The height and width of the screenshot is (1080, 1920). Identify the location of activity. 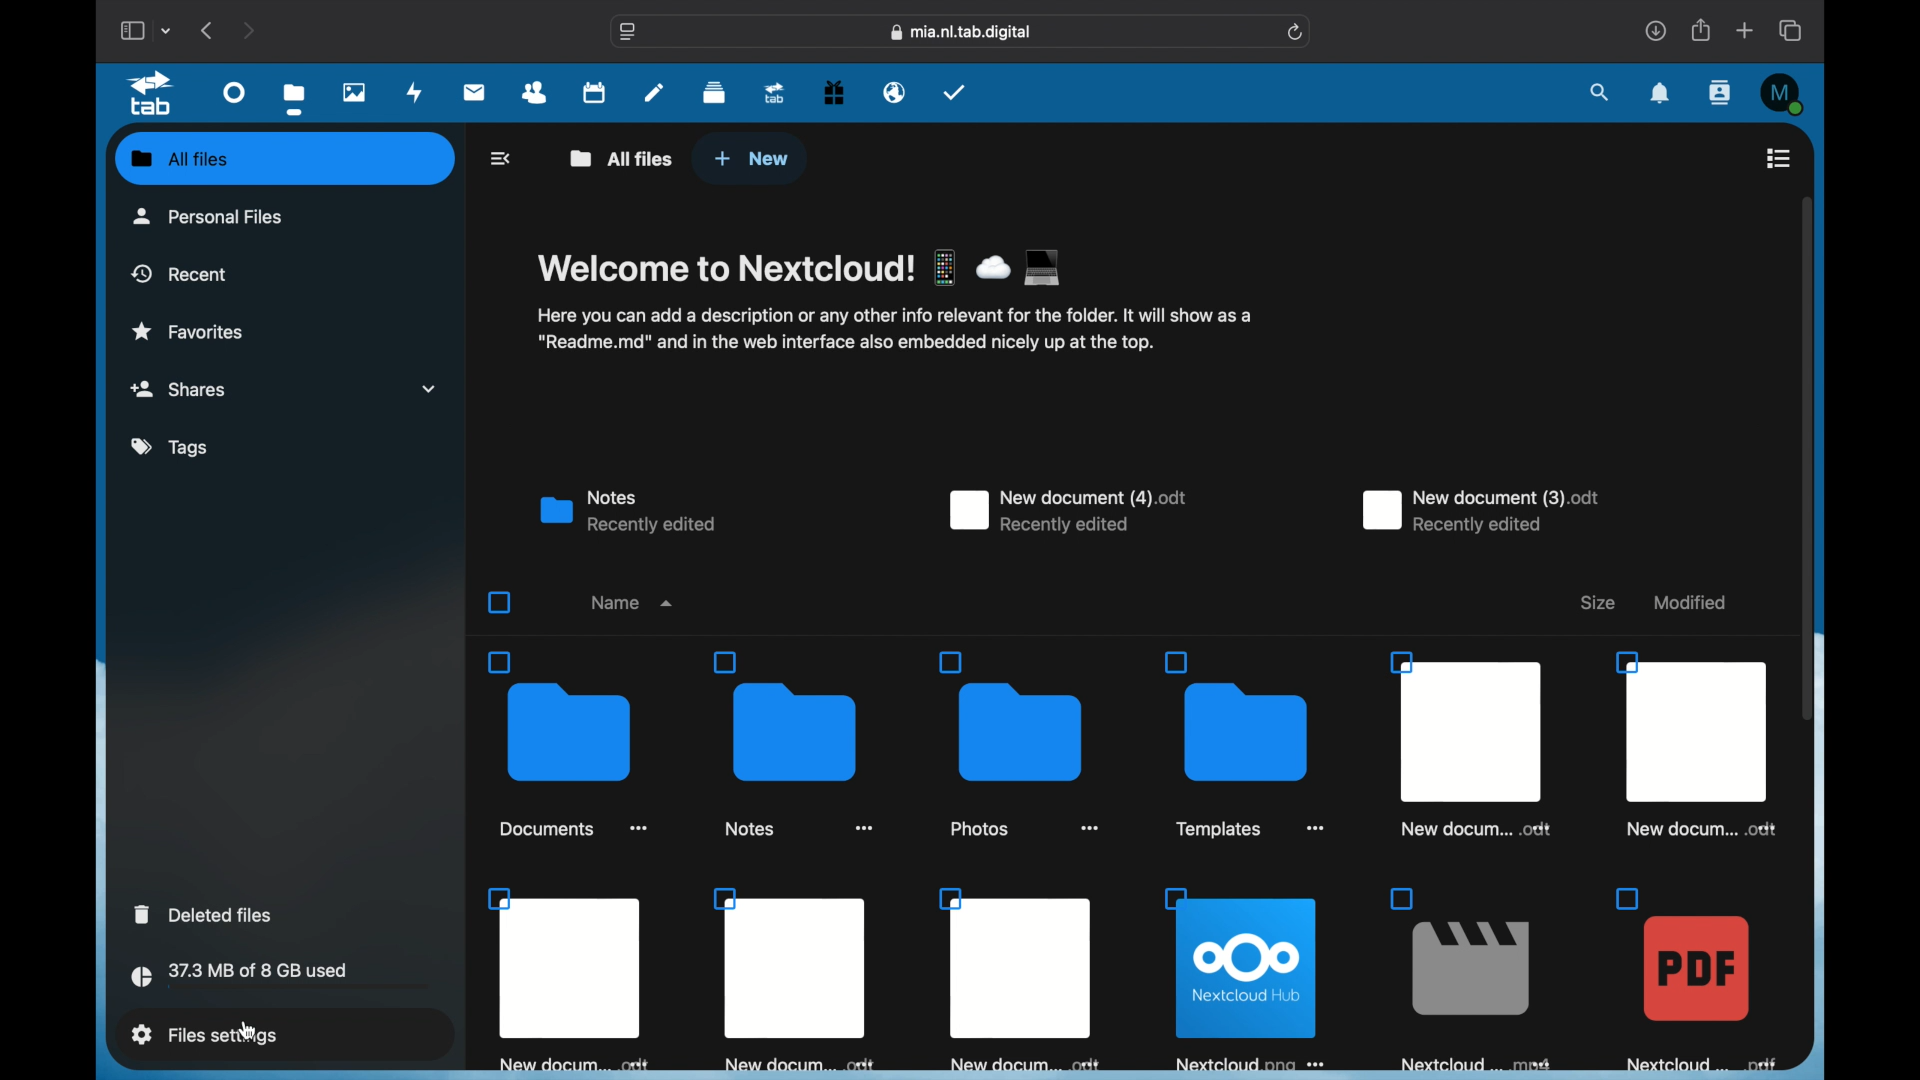
(416, 92).